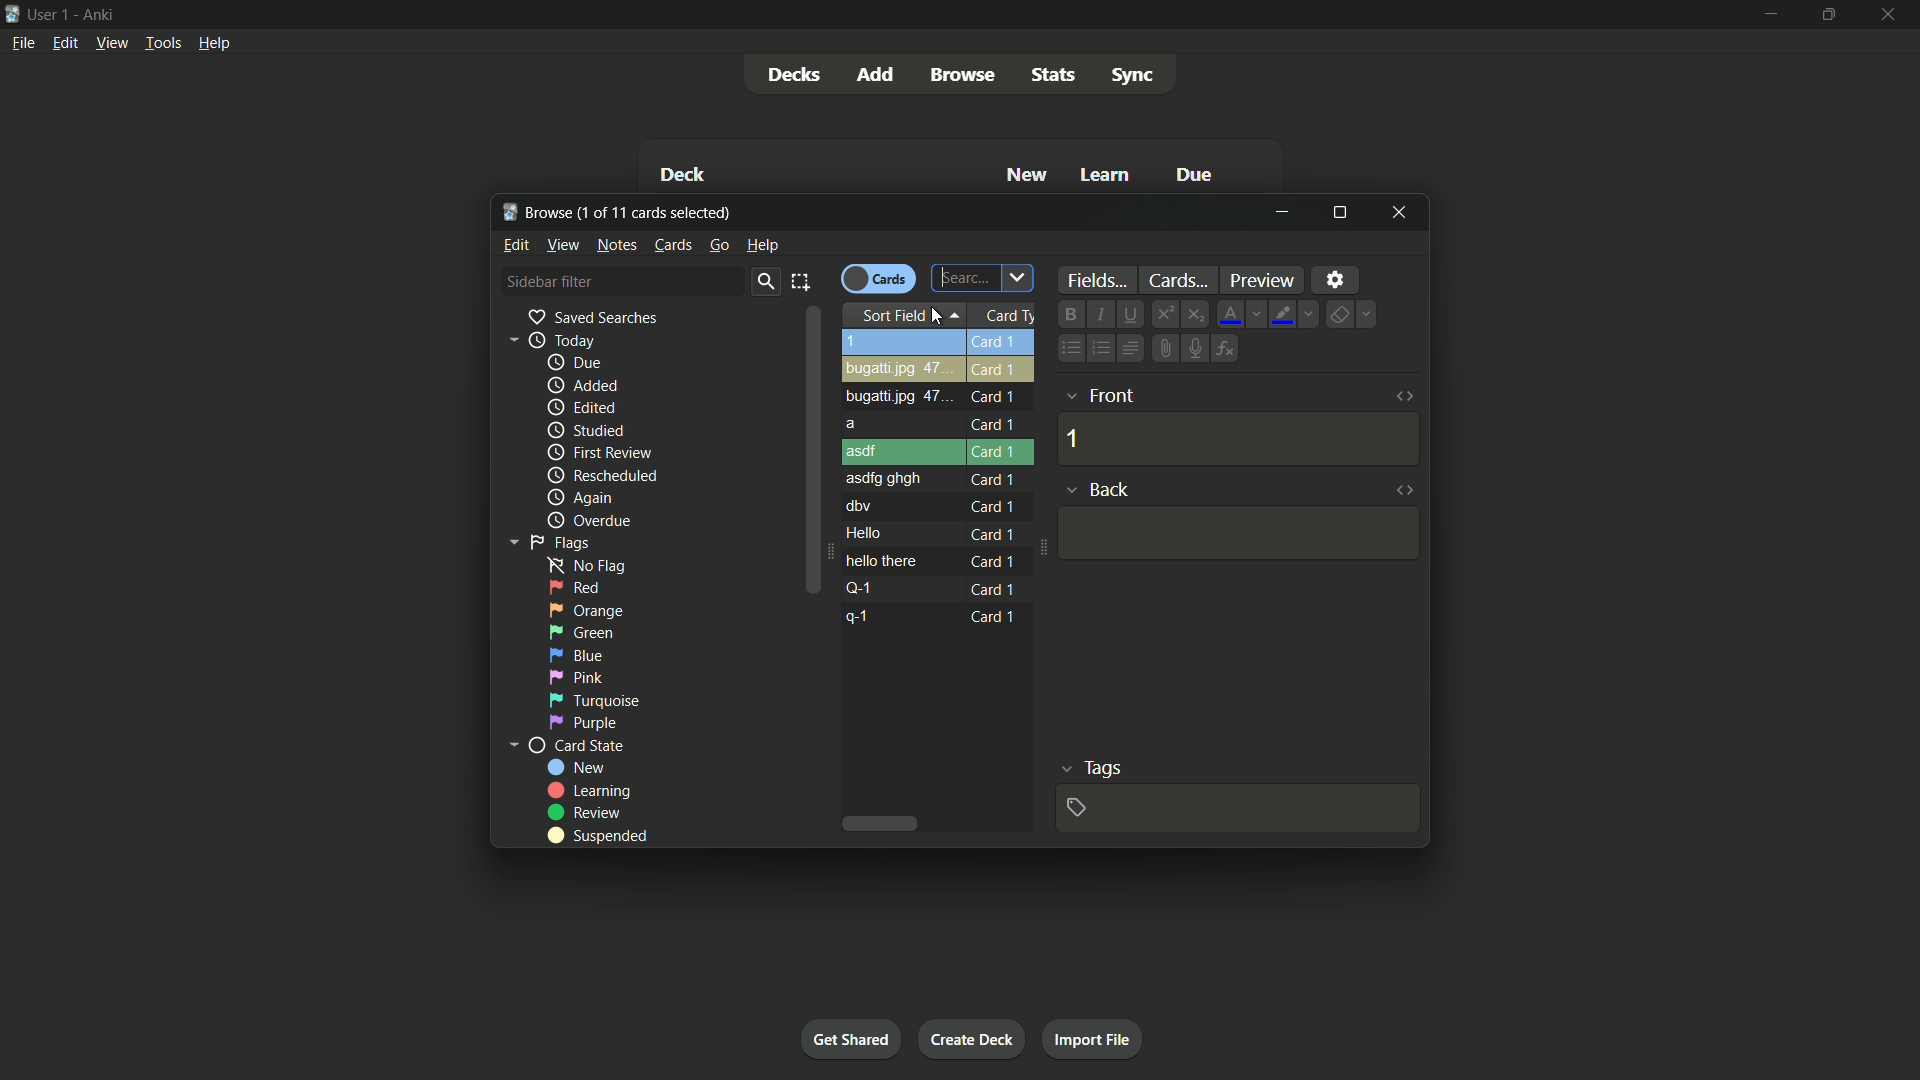 The width and height of the screenshot is (1920, 1080). I want to click on app icon, so click(12, 13).